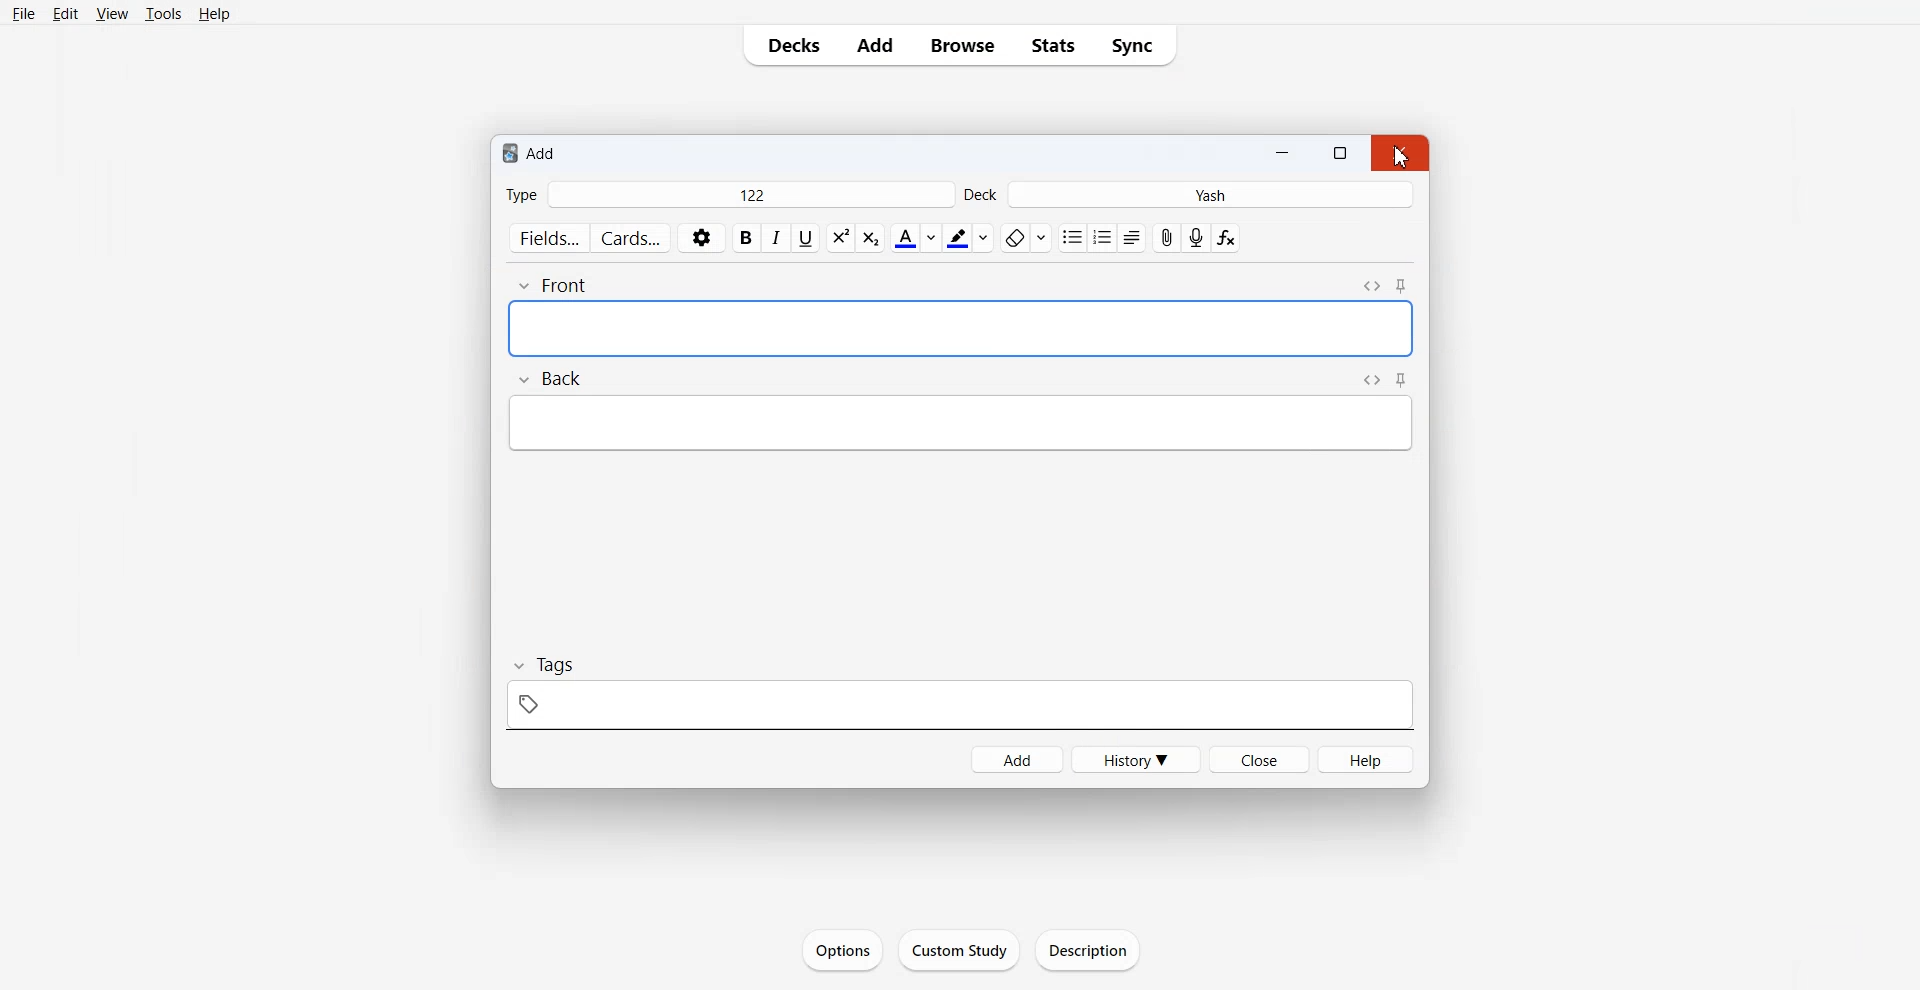 The image size is (1920, 990). I want to click on Italic, so click(777, 238).